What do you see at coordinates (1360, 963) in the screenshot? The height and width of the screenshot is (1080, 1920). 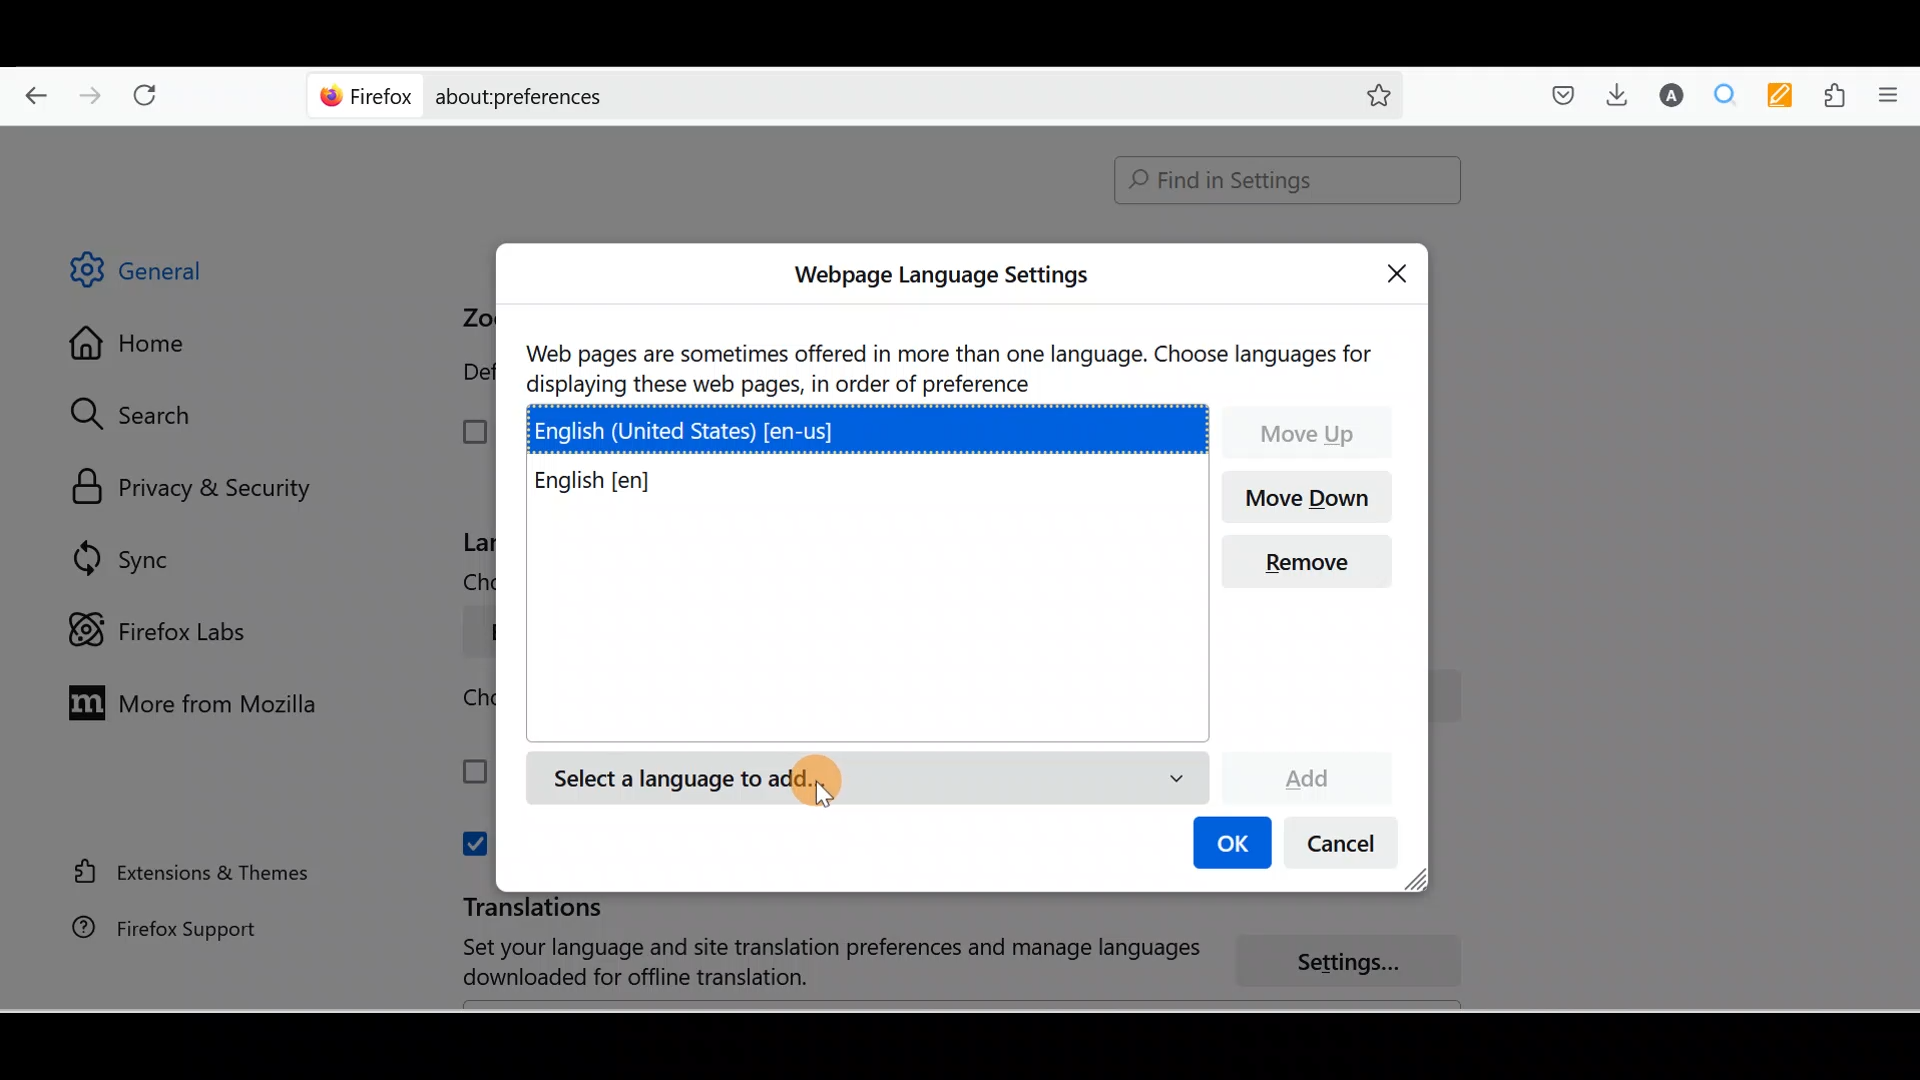 I see `Settings` at bounding box center [1360, 963].